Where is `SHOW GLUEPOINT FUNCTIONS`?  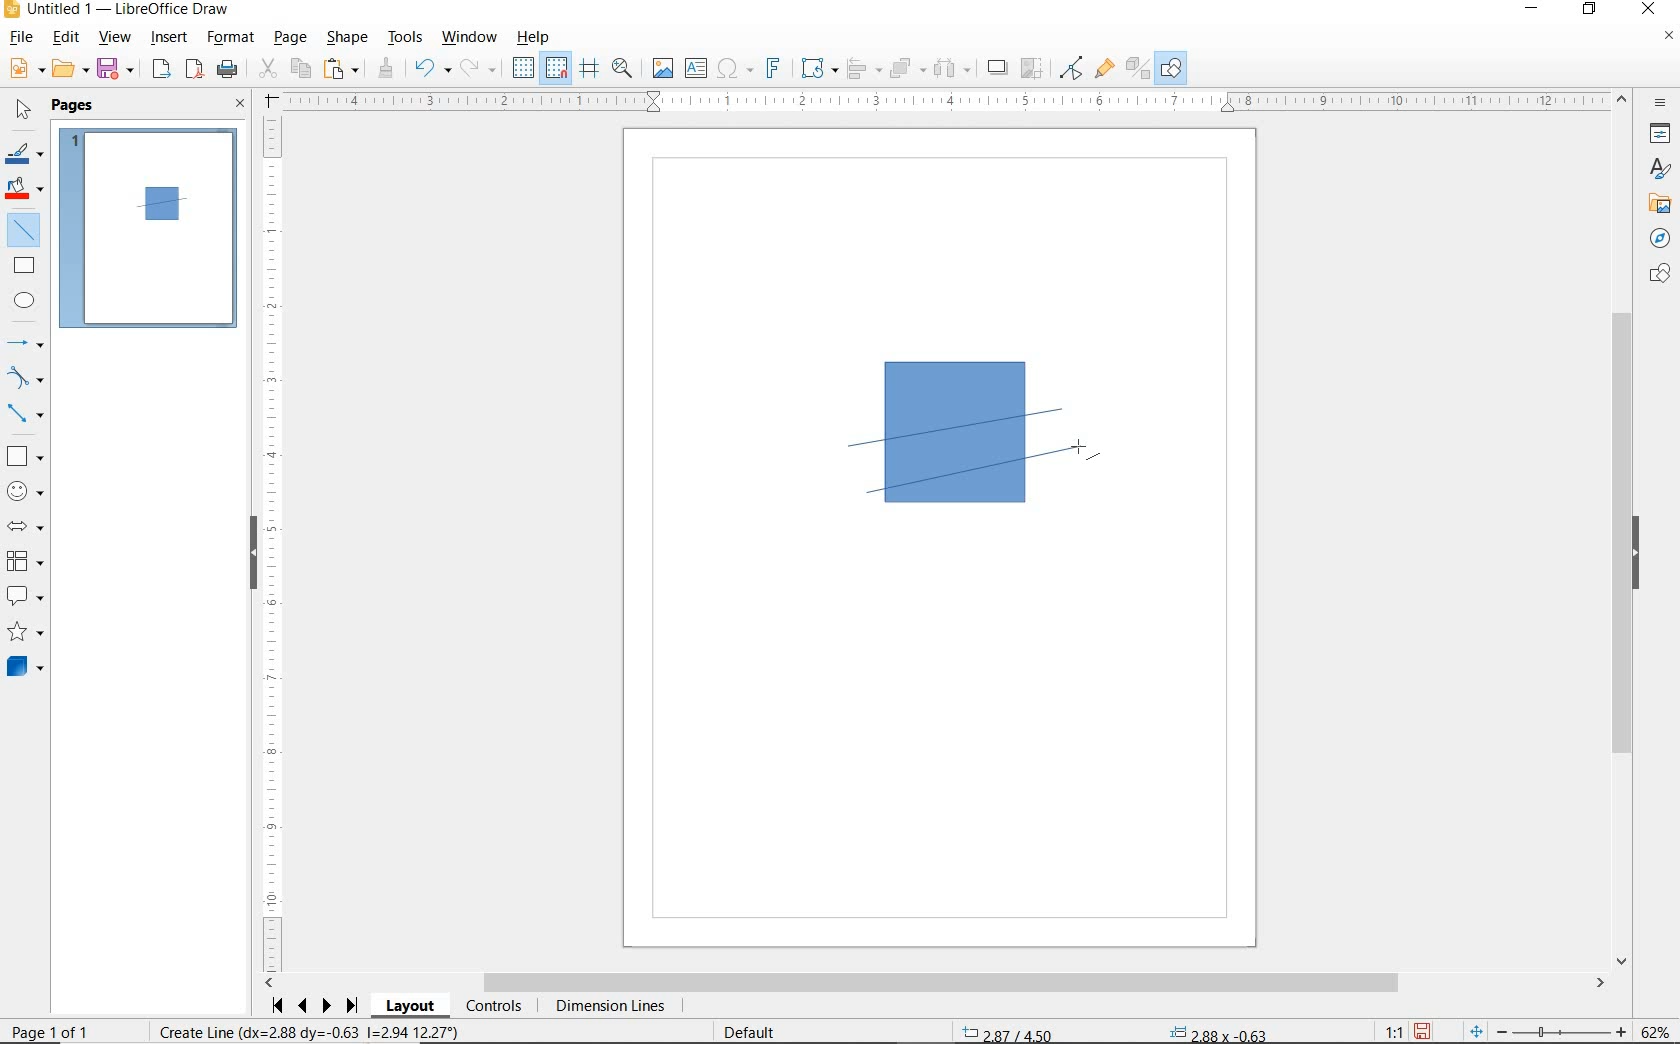
SHOW GLUEPOINT FUNCTIONS is located at coordinates (1103, 67).